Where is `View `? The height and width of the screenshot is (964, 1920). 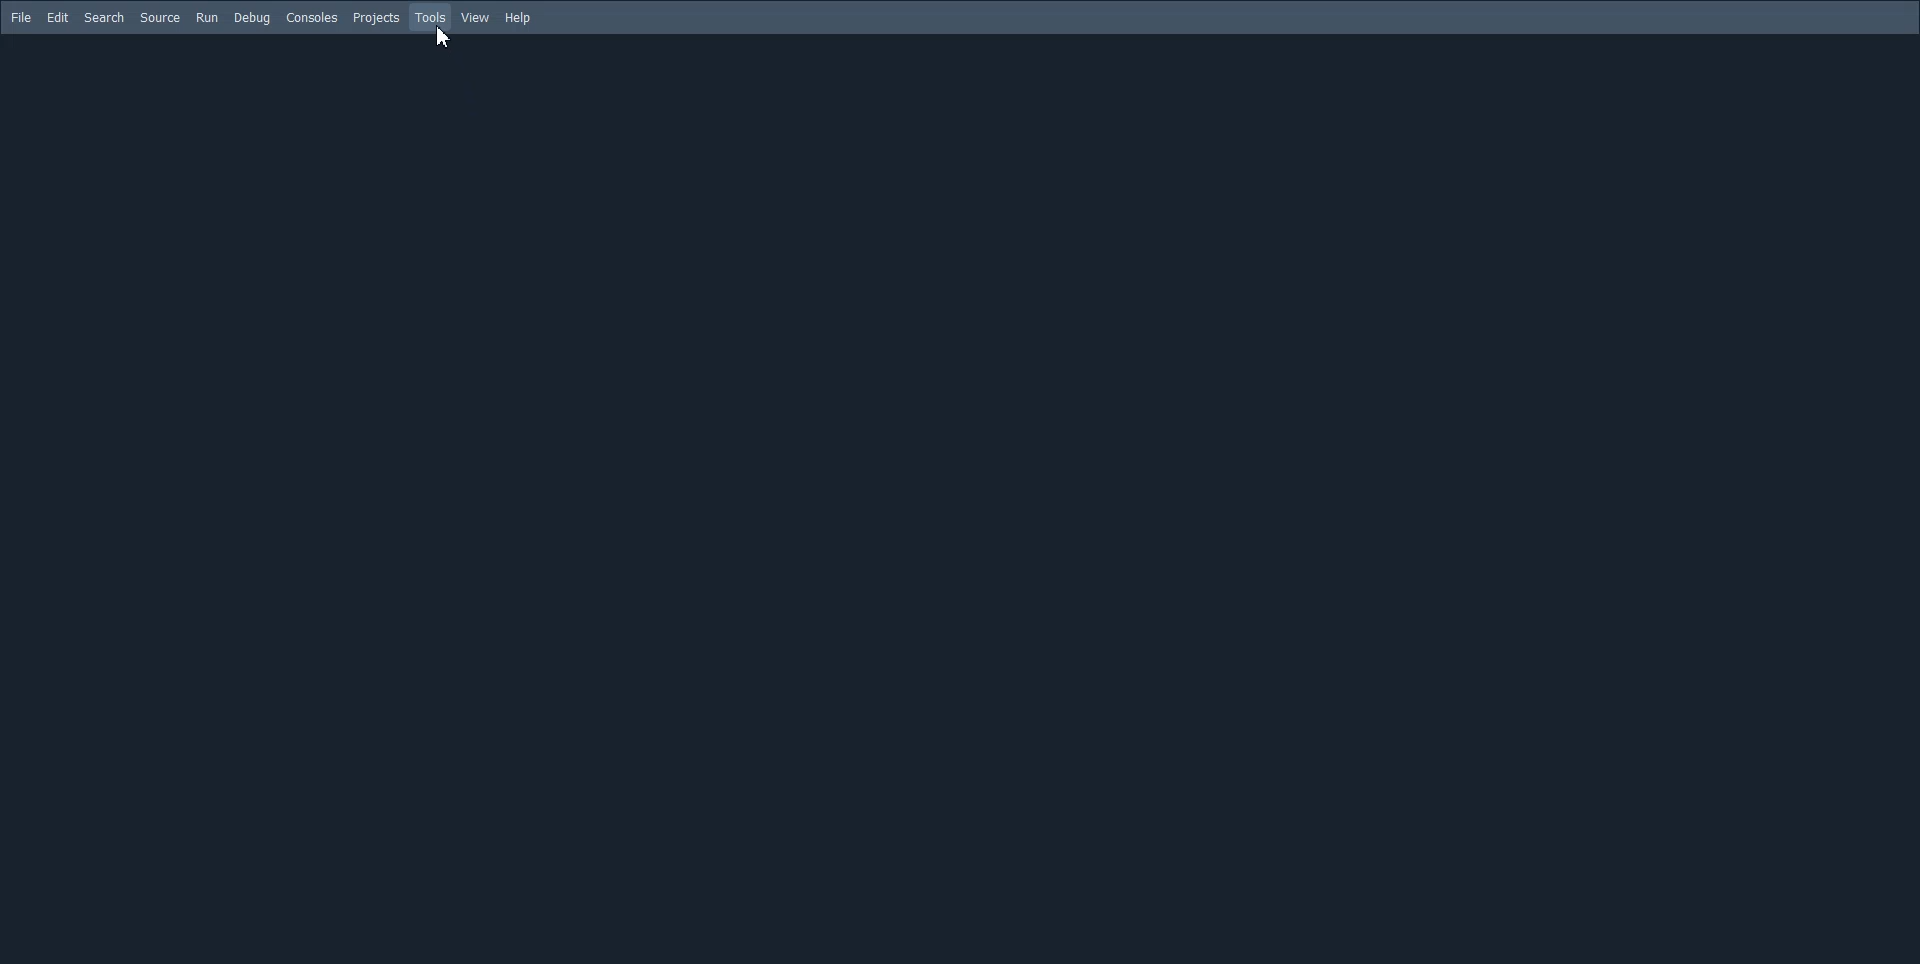 View  is located at coordinates (476, 18).